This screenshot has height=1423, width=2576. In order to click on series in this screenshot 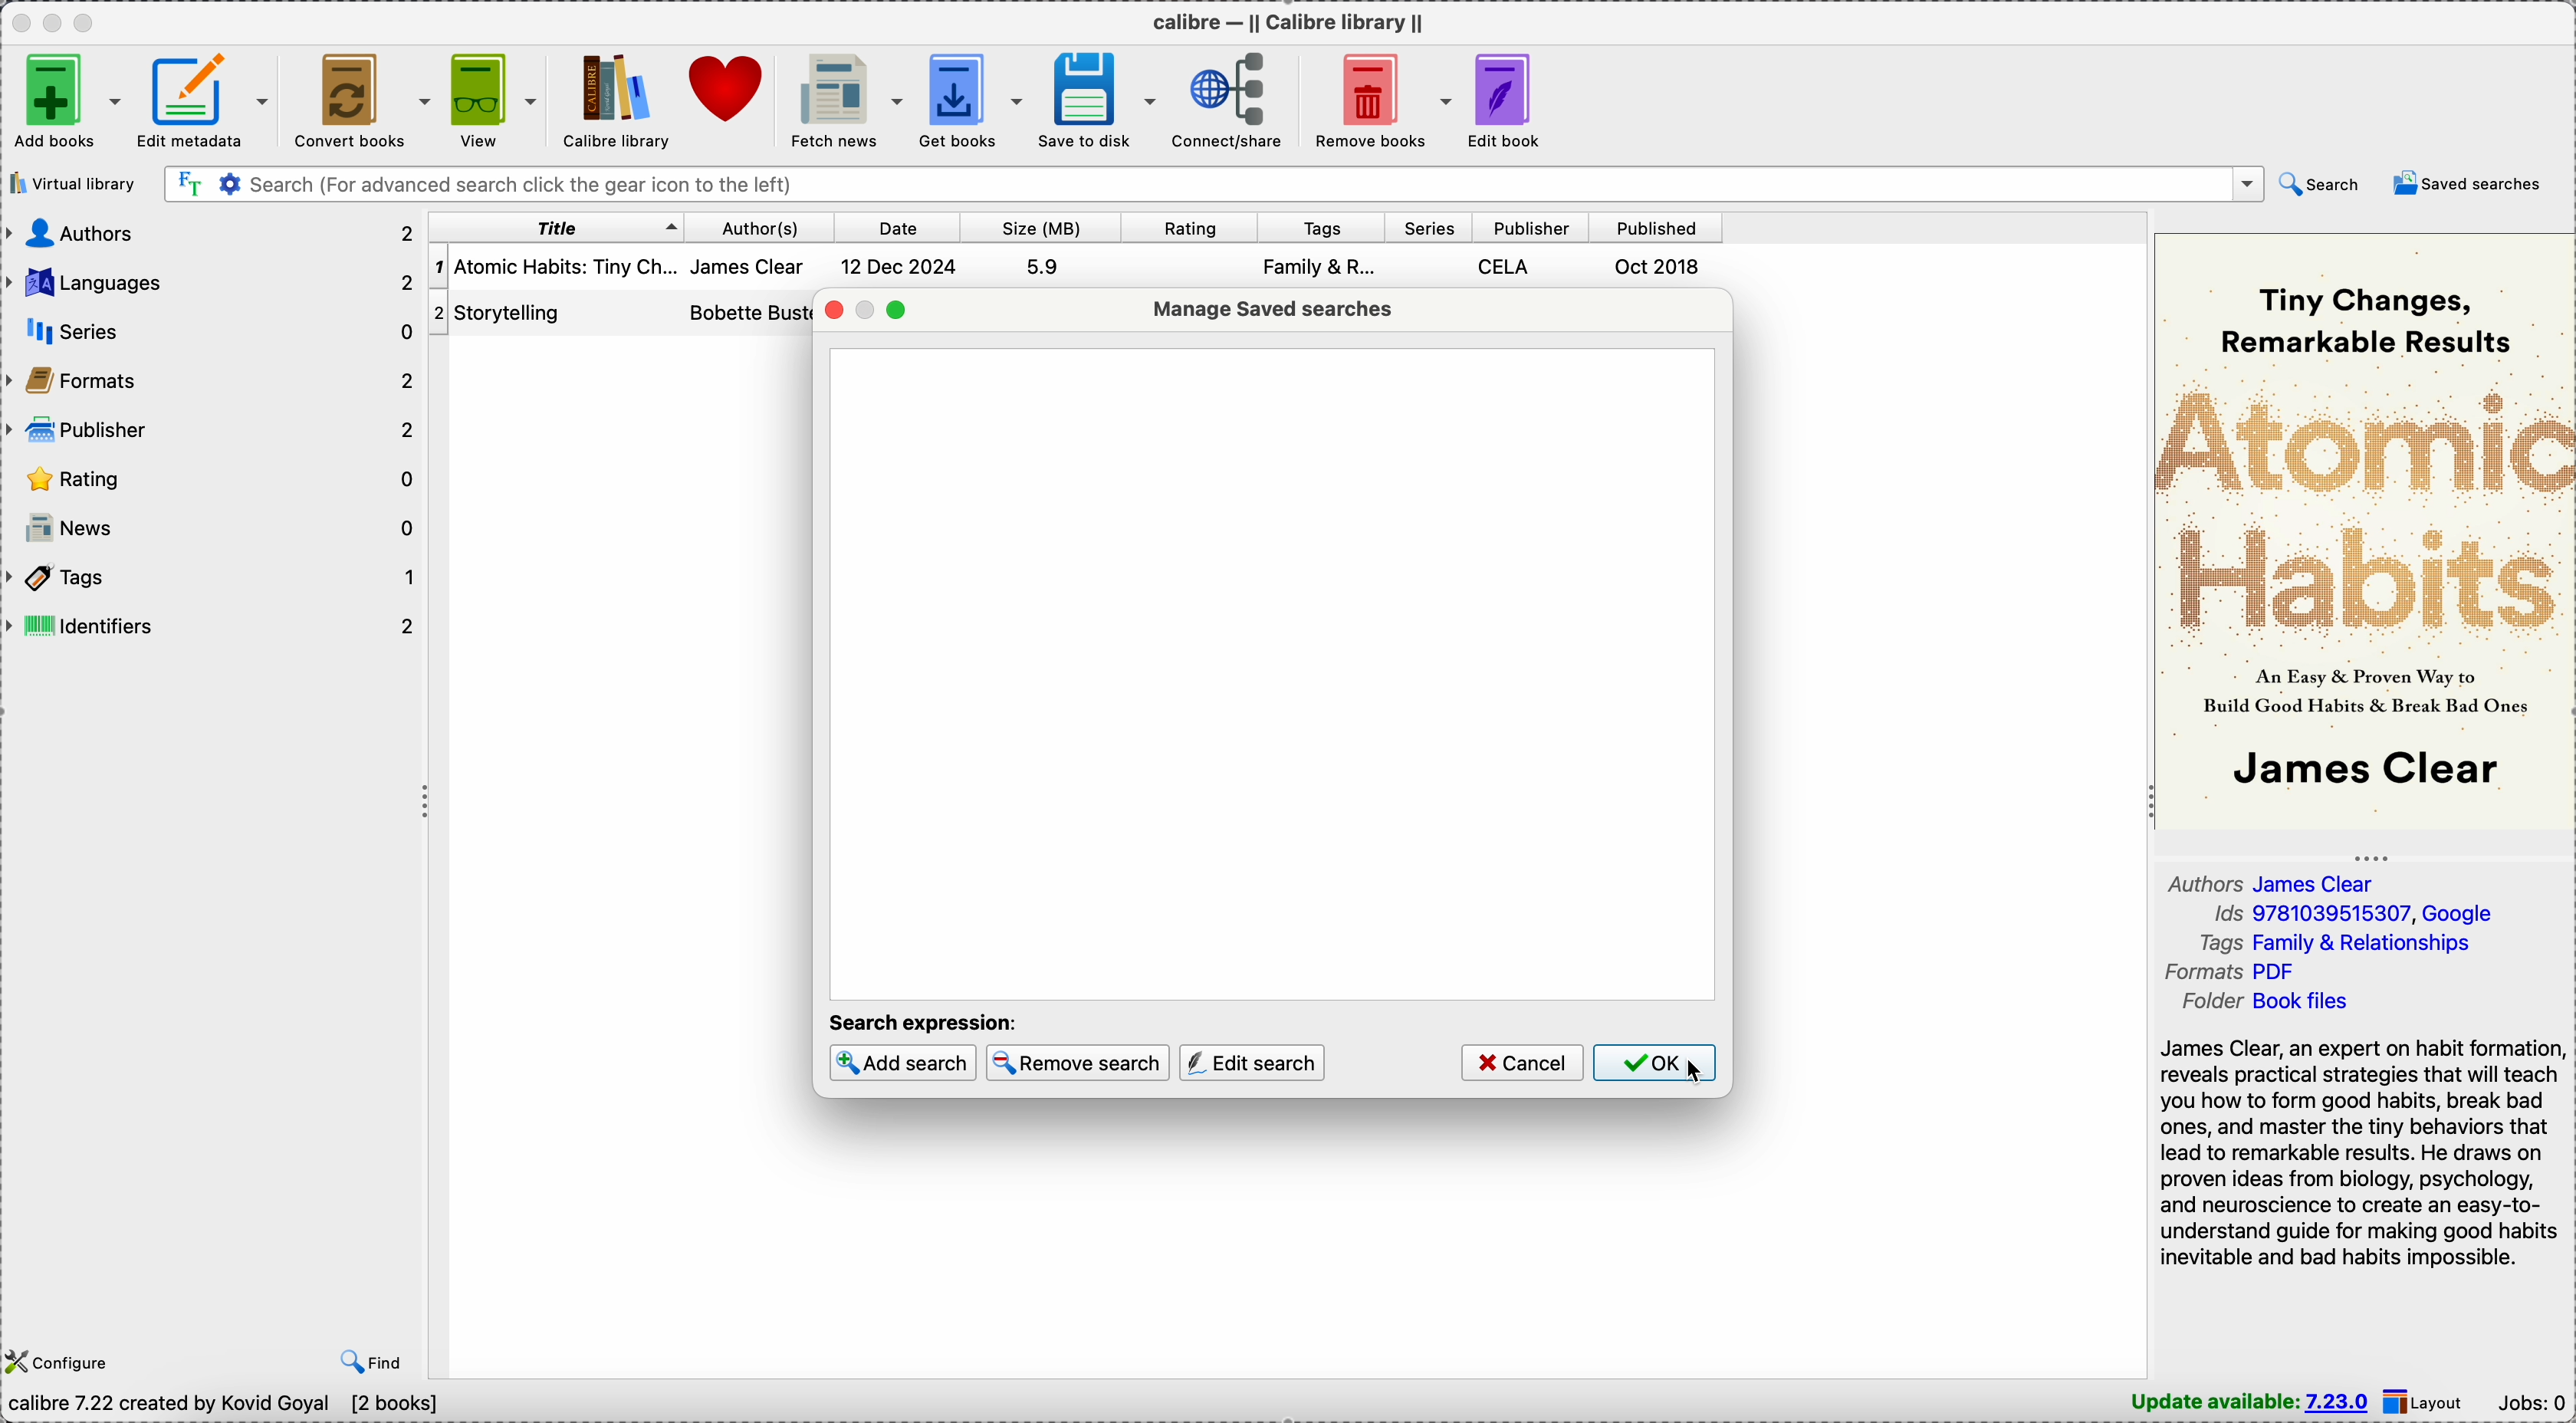, I will do `click(209, 333)`.